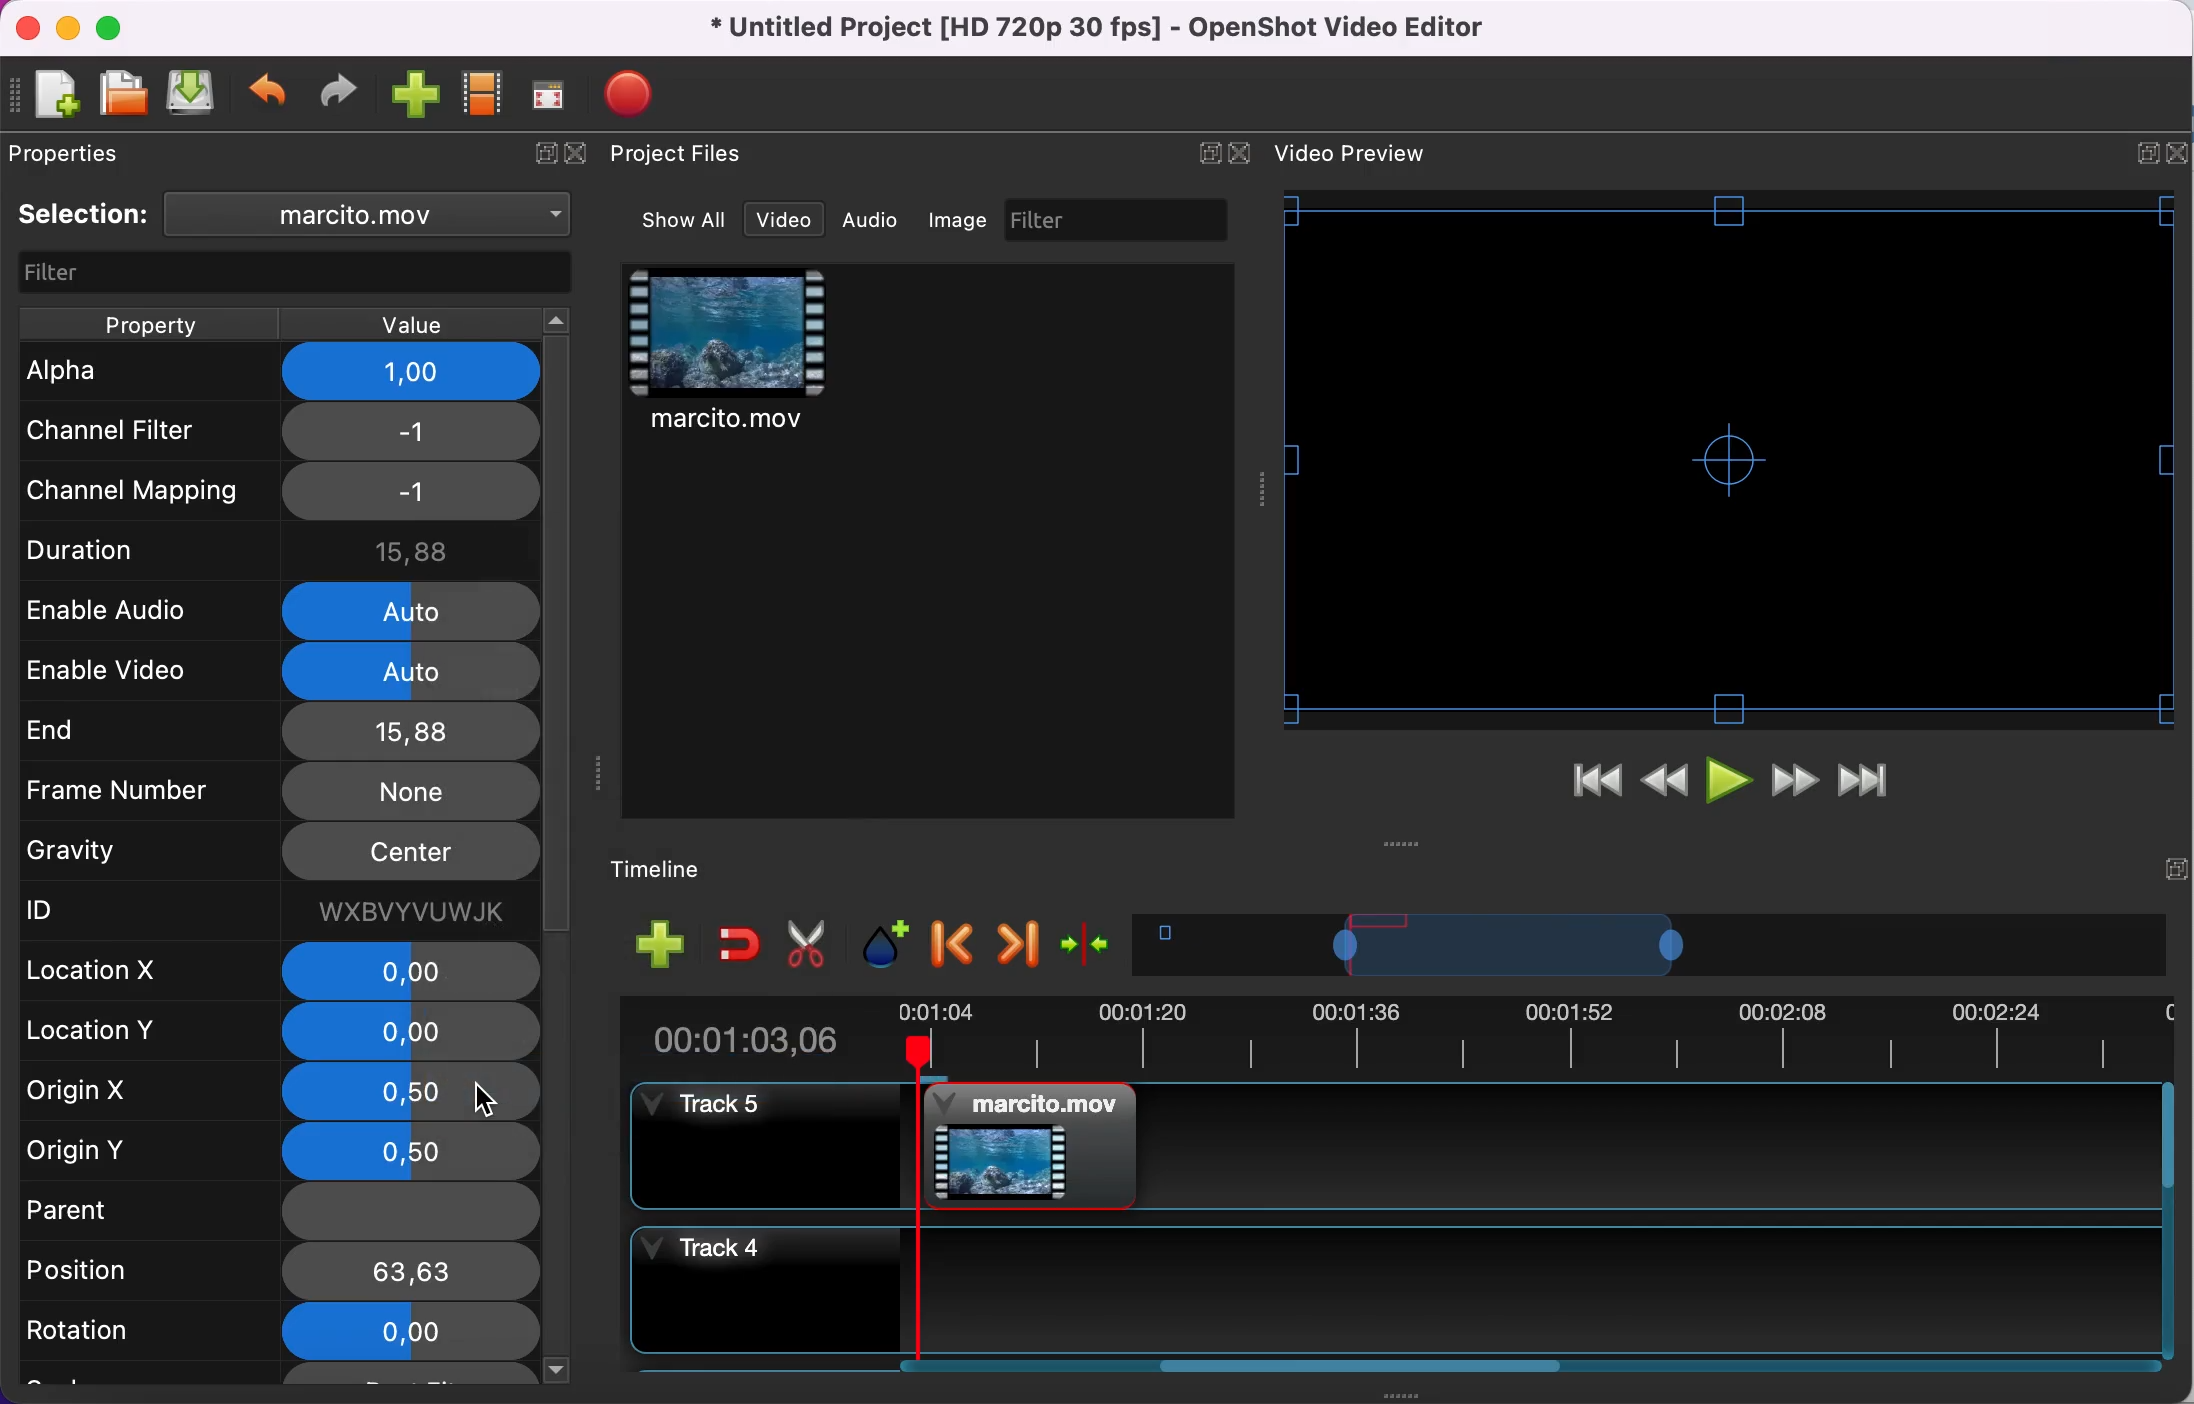 The image size is (2194, 1404). Describe the element at coordinates (275, 1214) in the screenshot. I see `parent none` at that location.